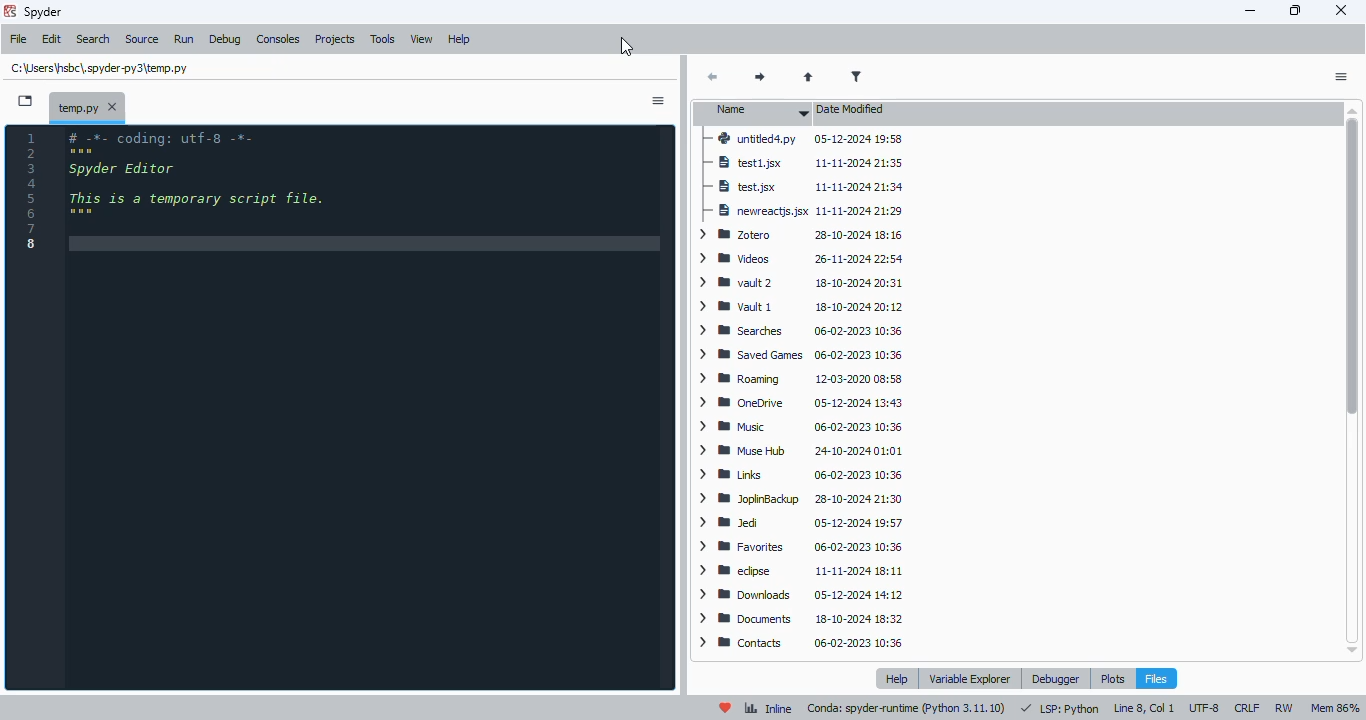  What do you see at coordinates (1145, 708) in the screenshot?
I see `line 8, col 1` at bounding box center [1145, 708].